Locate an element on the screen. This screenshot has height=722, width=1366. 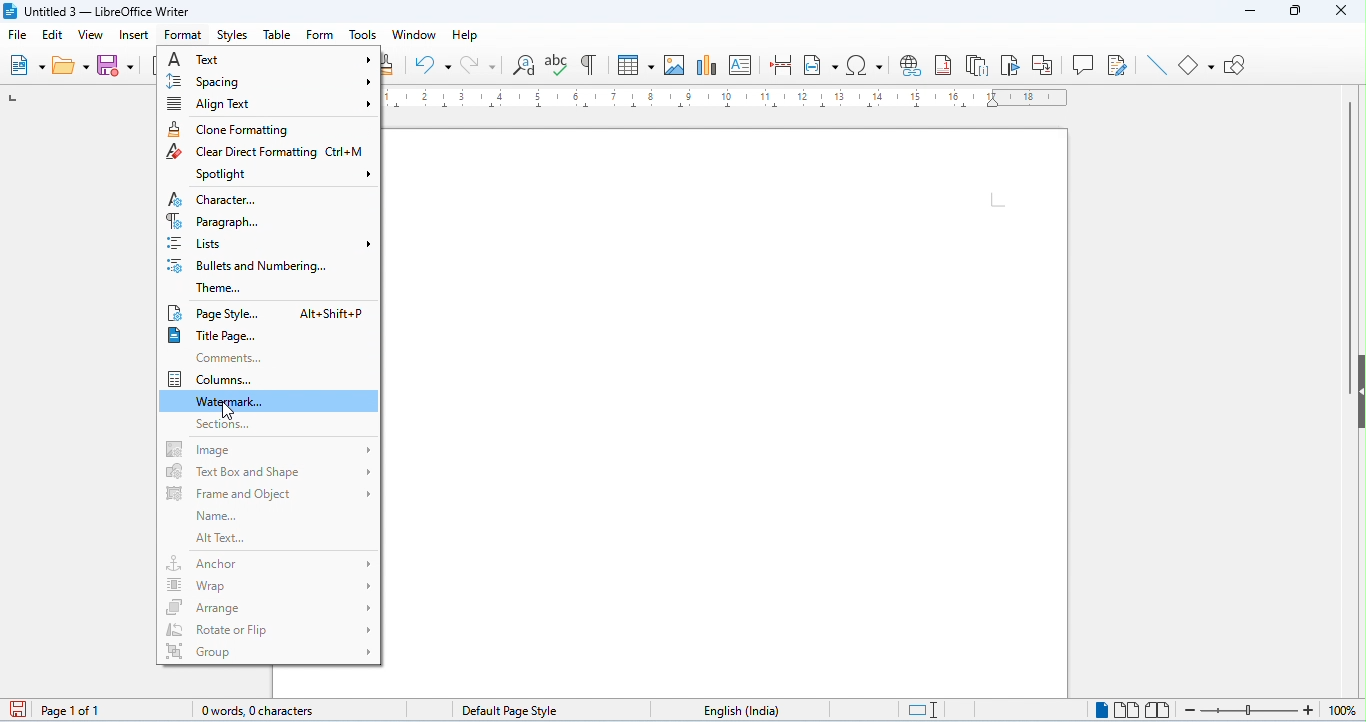
maximize is located at coordinates (1290, 11).